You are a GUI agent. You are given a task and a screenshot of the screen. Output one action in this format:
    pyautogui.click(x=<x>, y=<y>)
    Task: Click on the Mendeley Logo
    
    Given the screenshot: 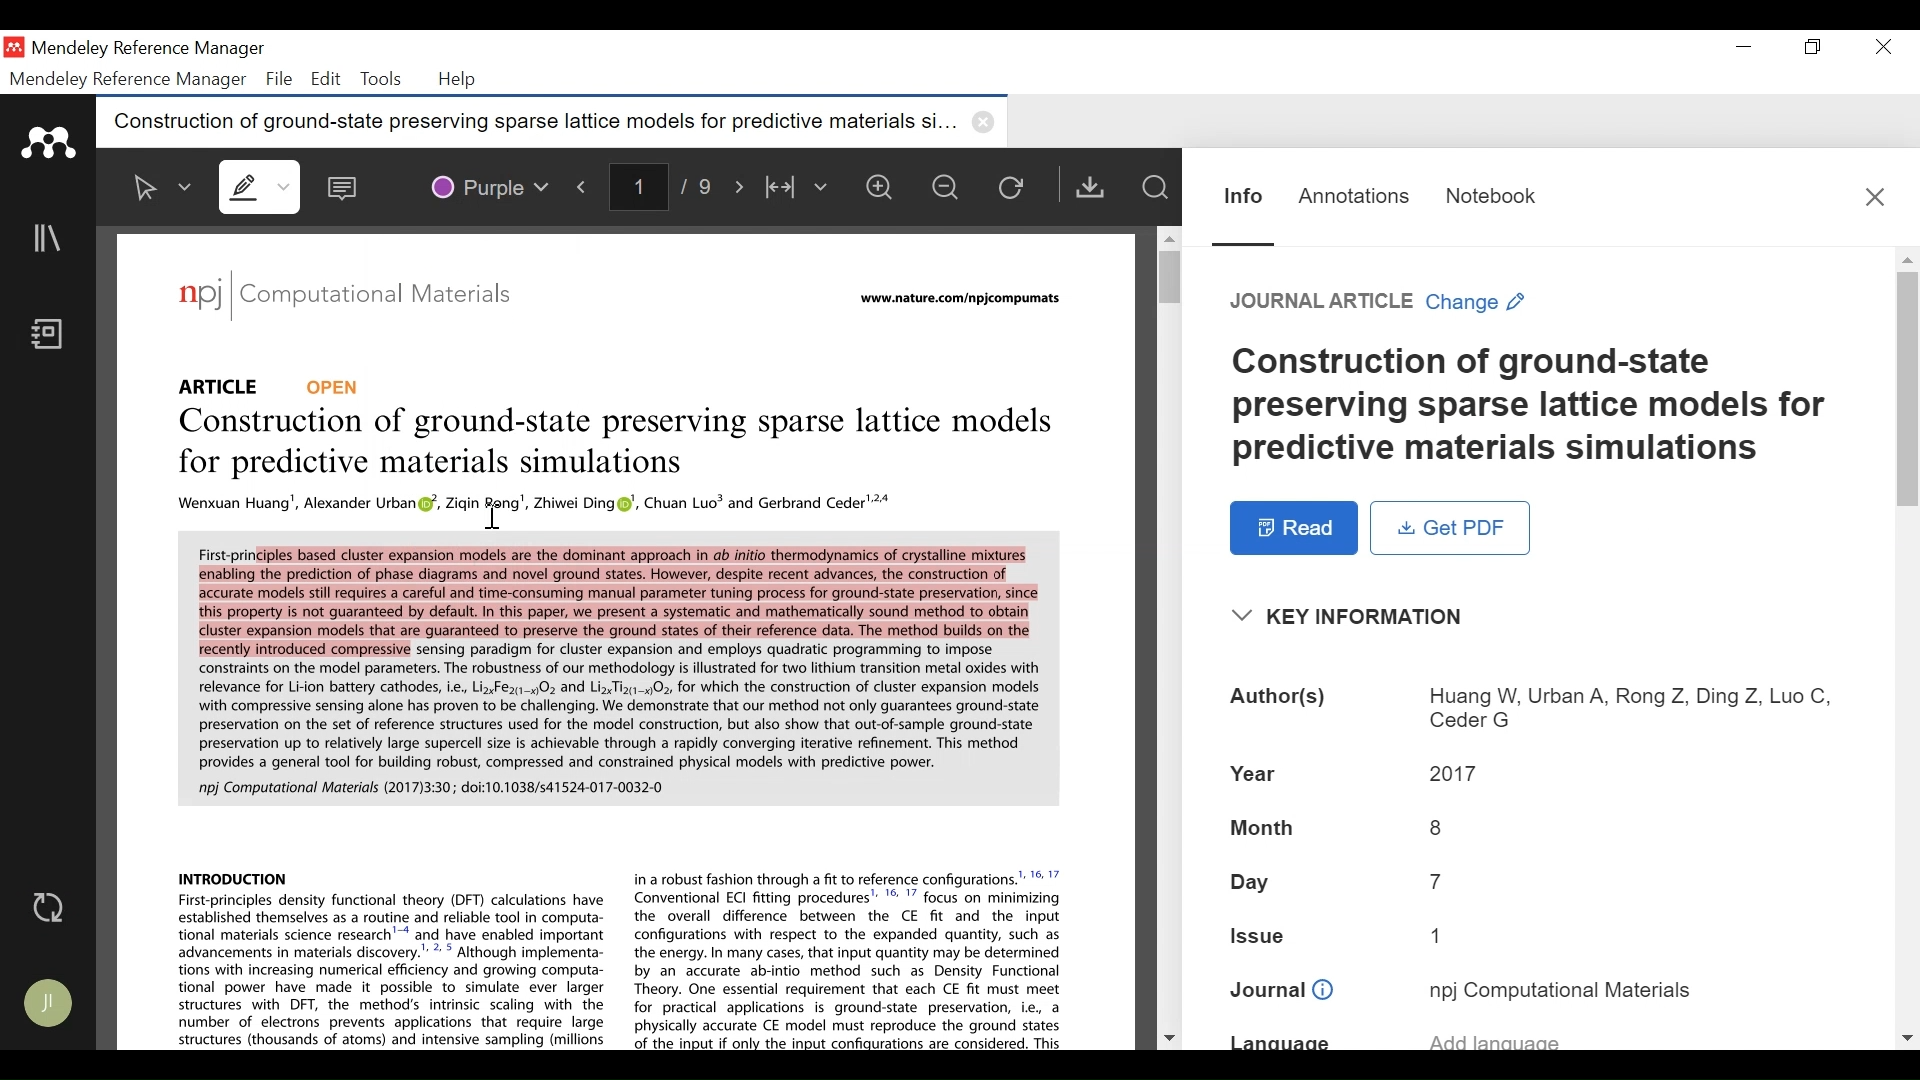 What is the action you would take?
    pyautogui.click(x=49, y=142)
    